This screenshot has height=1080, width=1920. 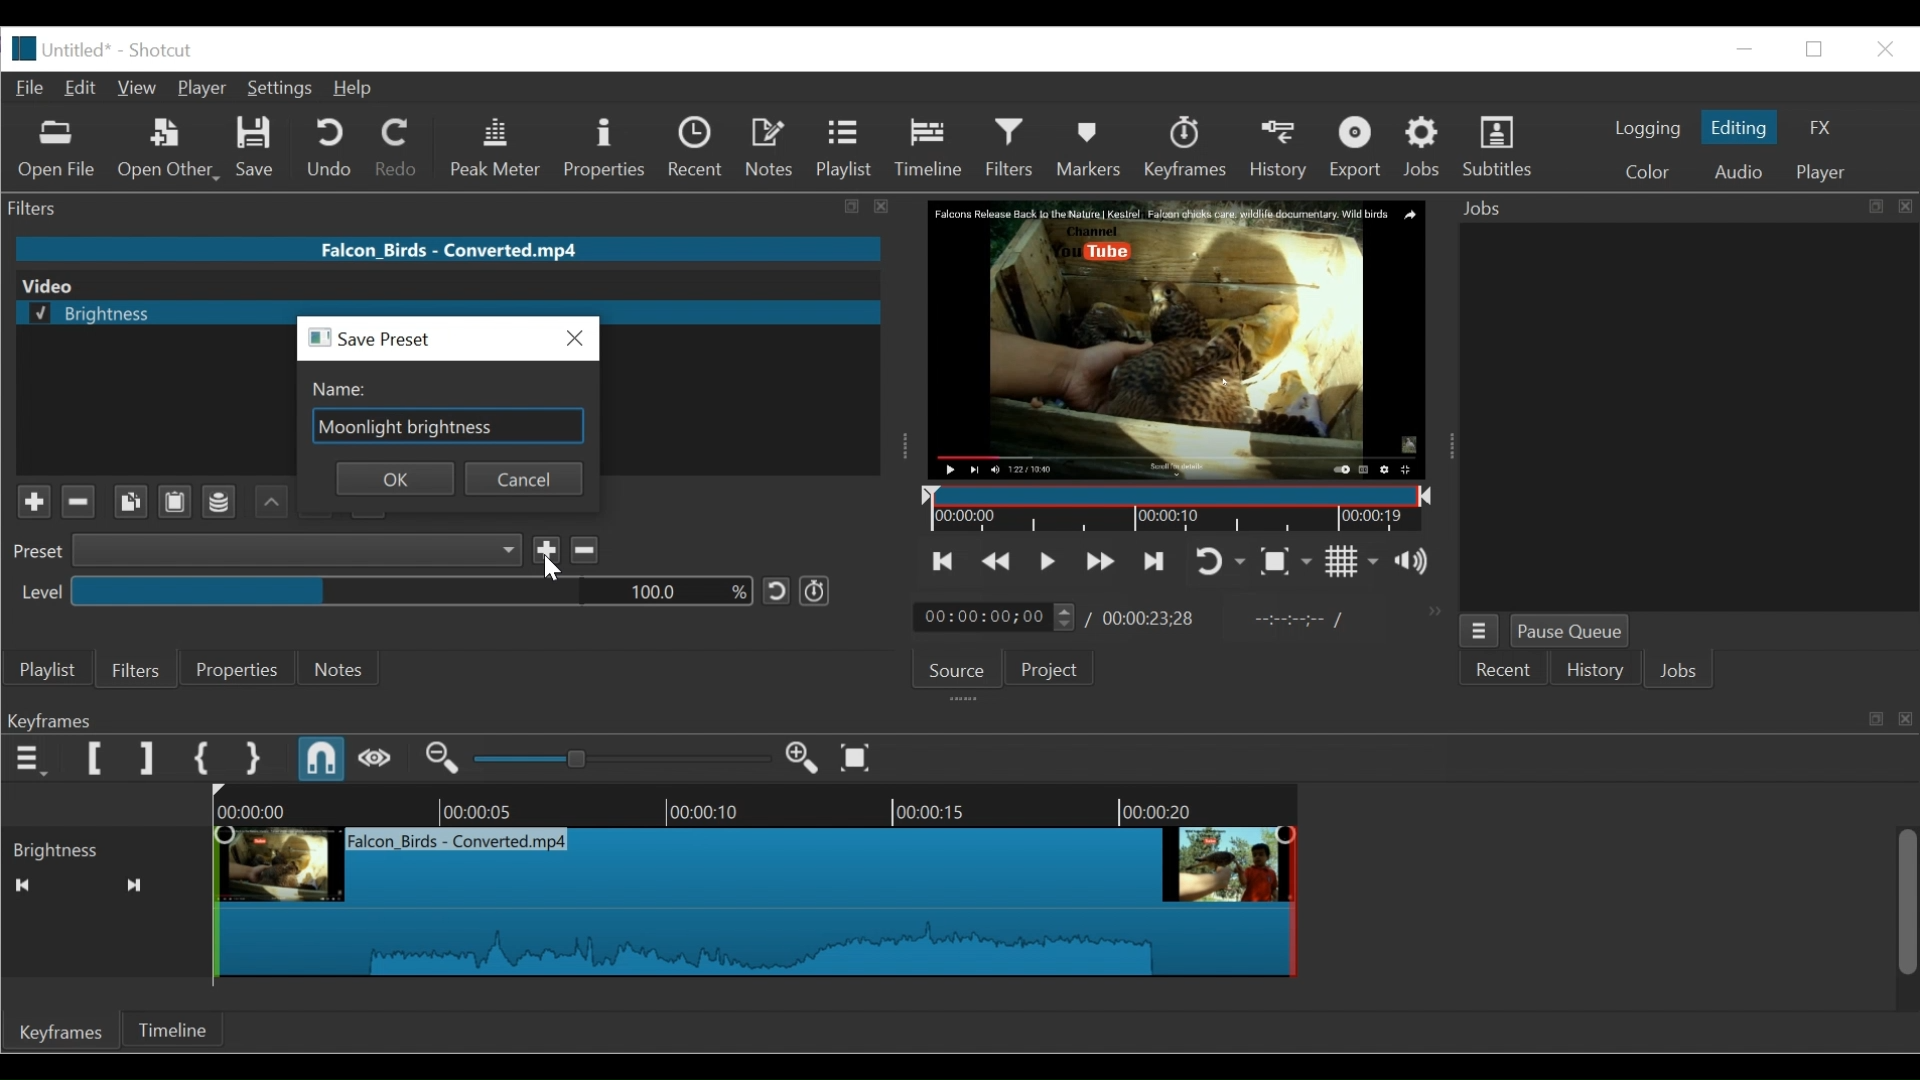 I want to click on Close, so click(x=1885, y=50).